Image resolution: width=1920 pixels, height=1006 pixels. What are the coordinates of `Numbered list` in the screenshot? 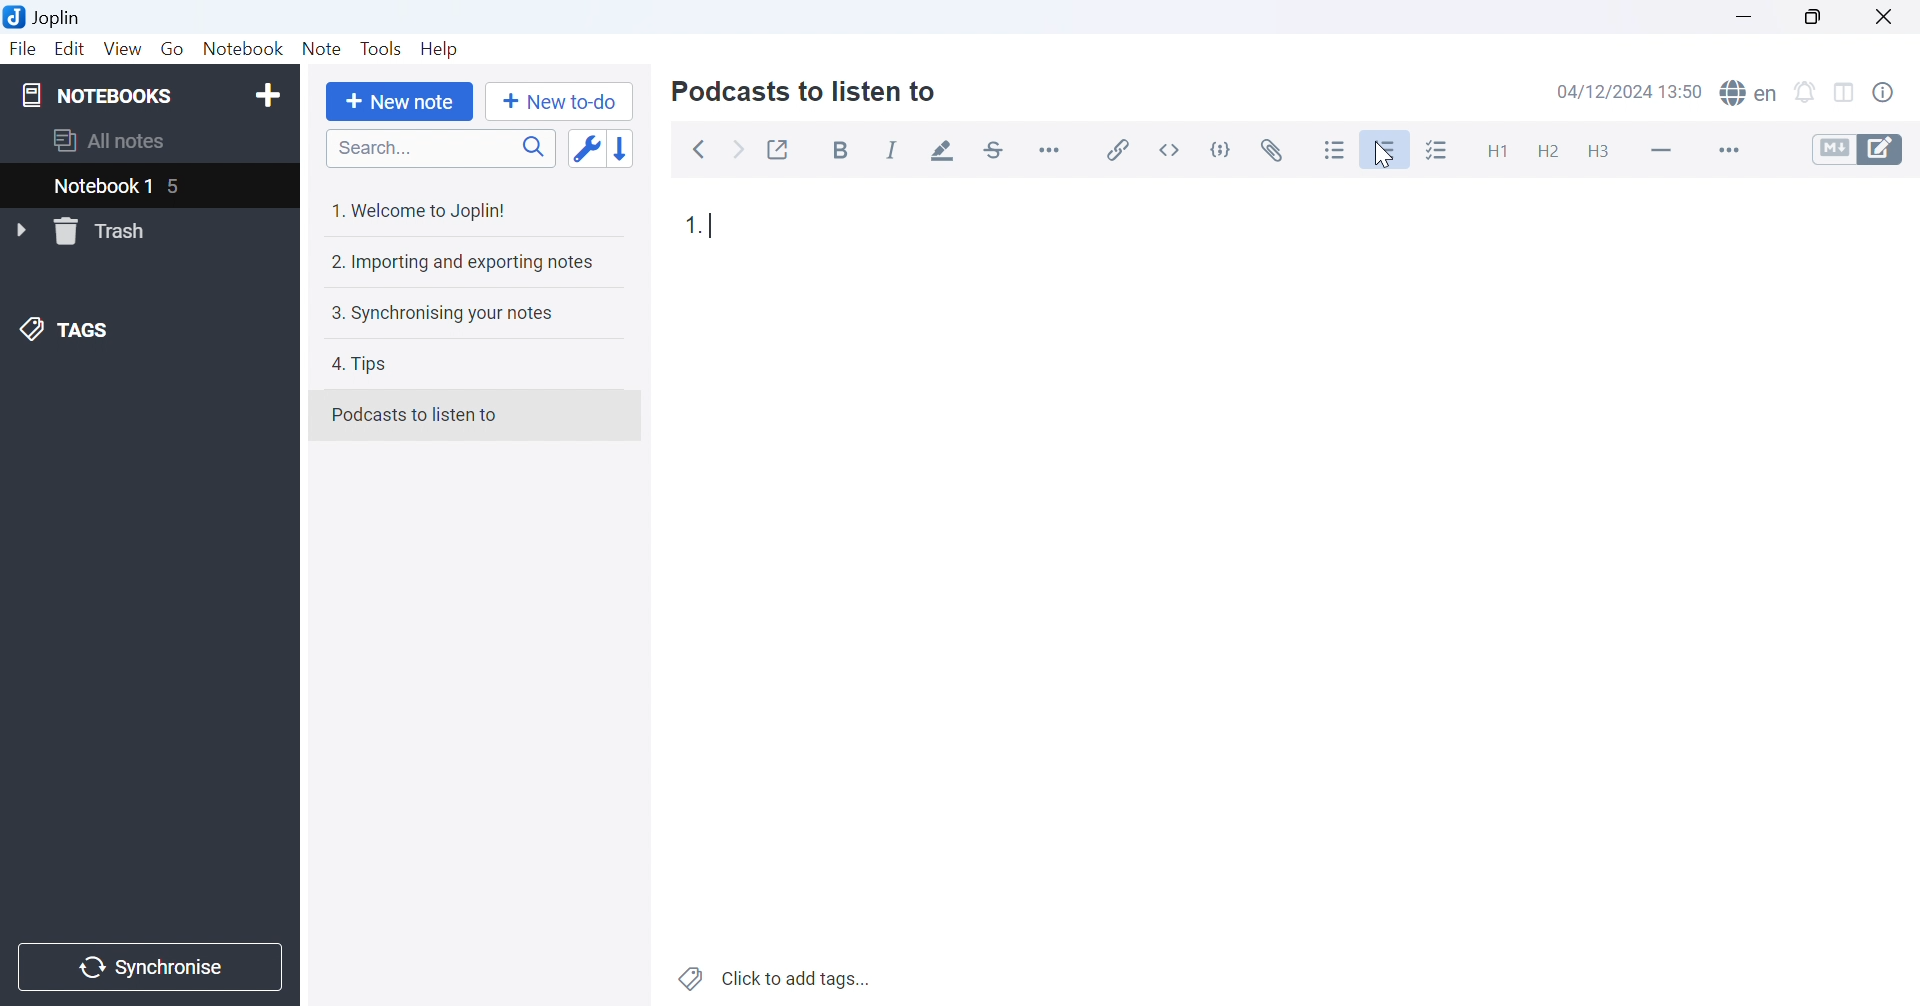 It's located at (1388, 149).